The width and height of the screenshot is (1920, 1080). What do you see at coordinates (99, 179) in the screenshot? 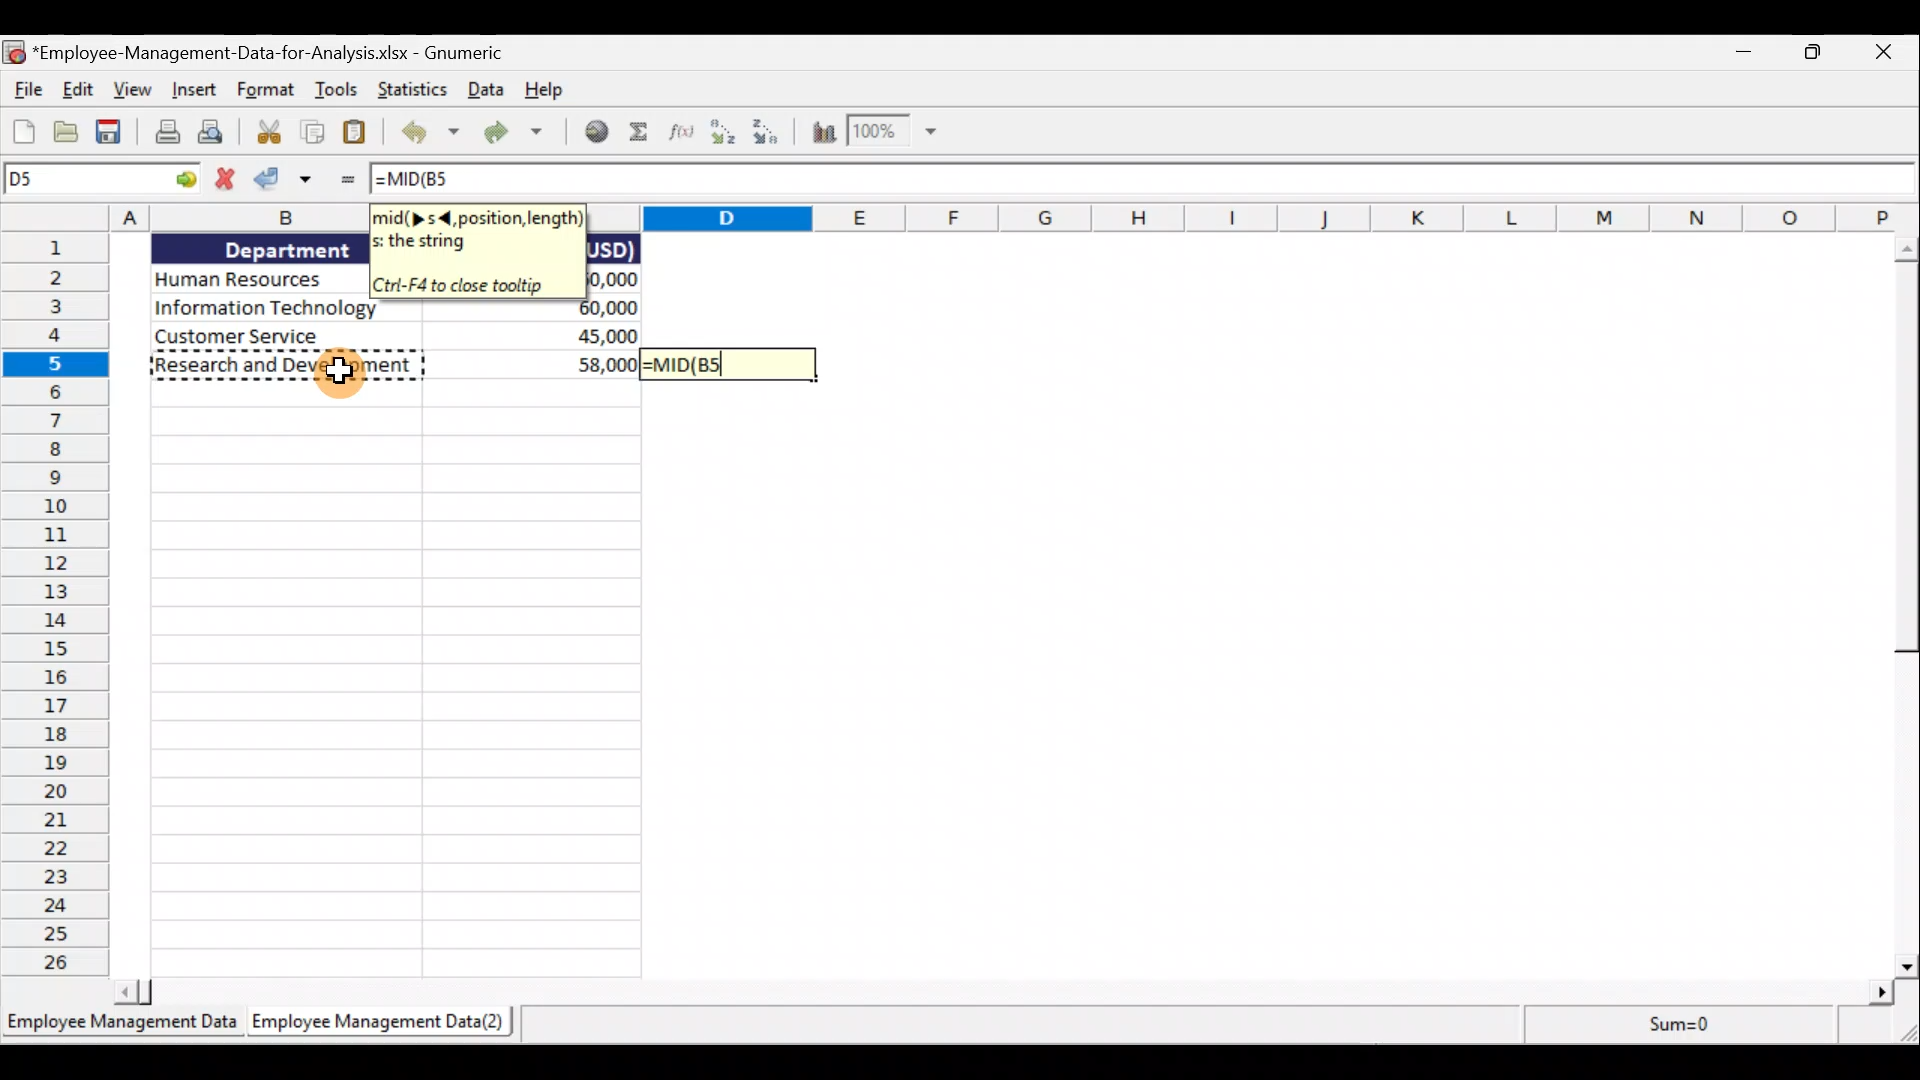
I see `Cell allocation` at bounding box center [99, 179].